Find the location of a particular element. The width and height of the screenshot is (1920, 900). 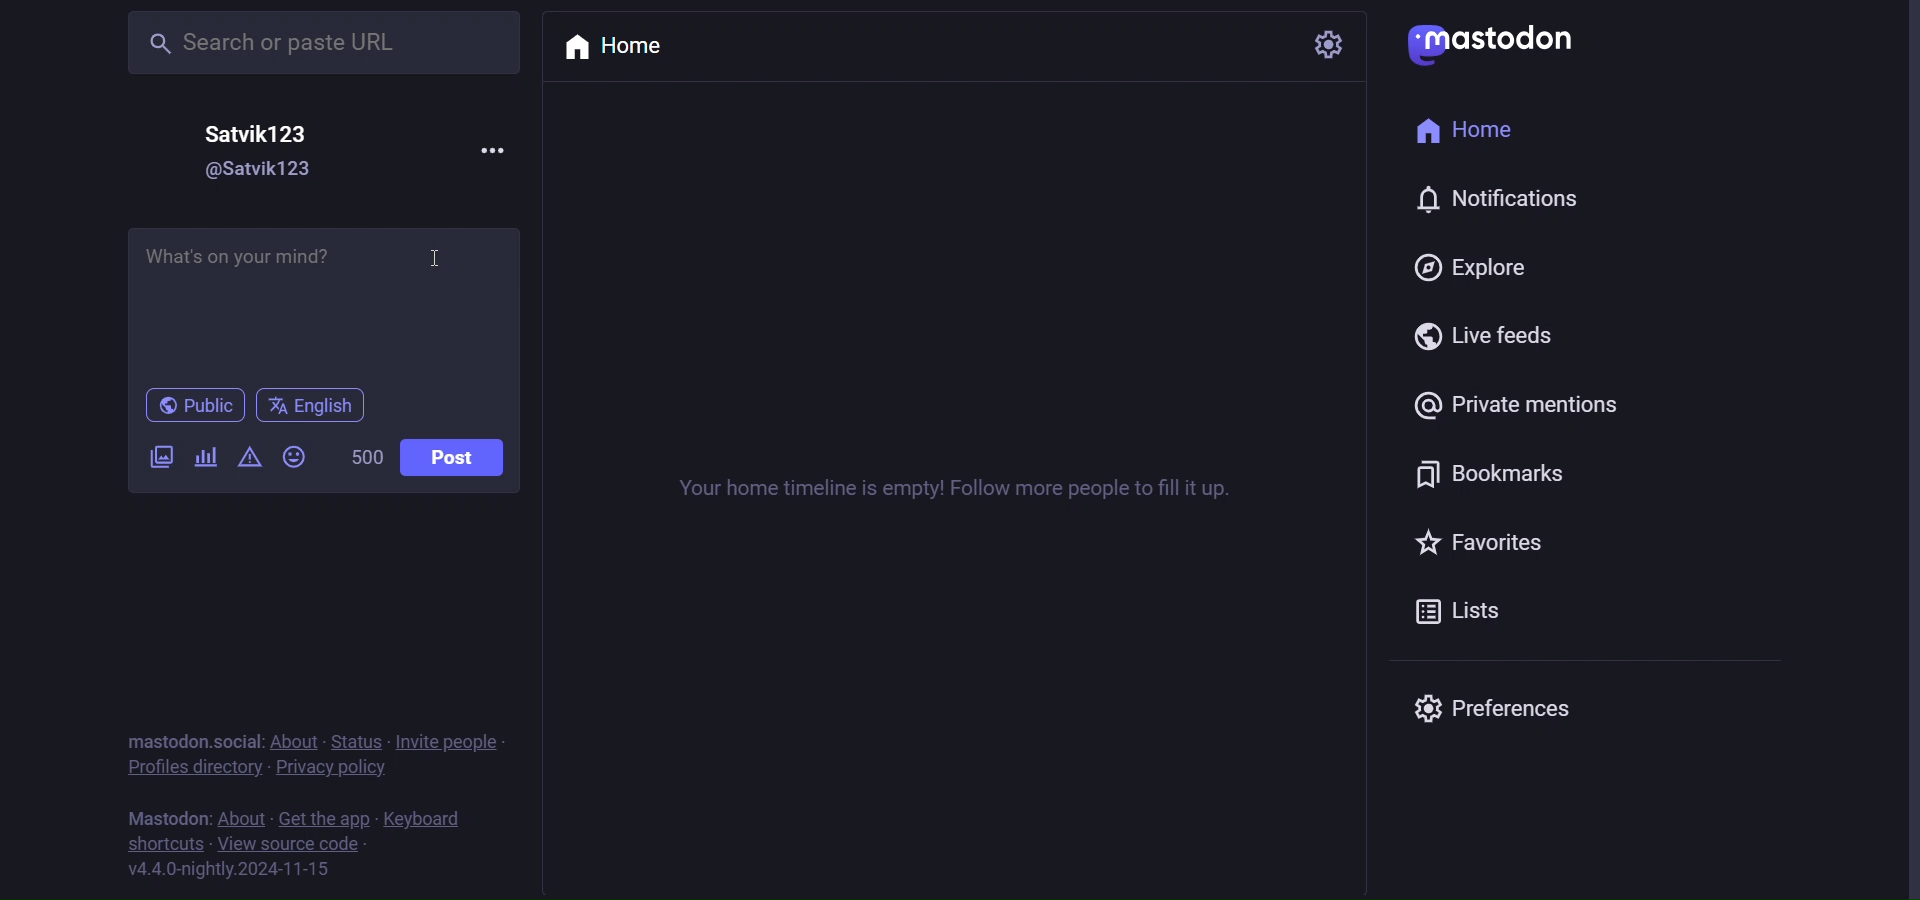

favorites is located at coordinates (1485, 544).